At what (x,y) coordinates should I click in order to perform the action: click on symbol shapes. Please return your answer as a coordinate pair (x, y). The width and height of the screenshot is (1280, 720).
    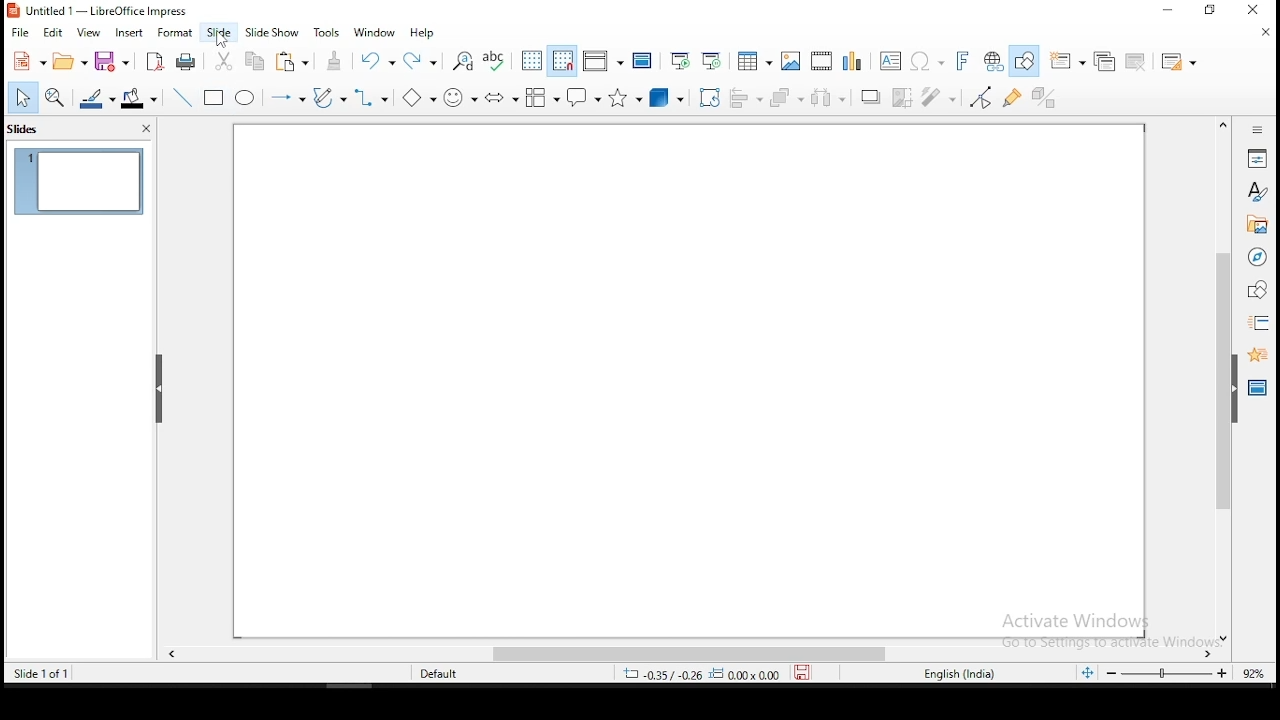
    Looking at the image, I should click on (460, 95).